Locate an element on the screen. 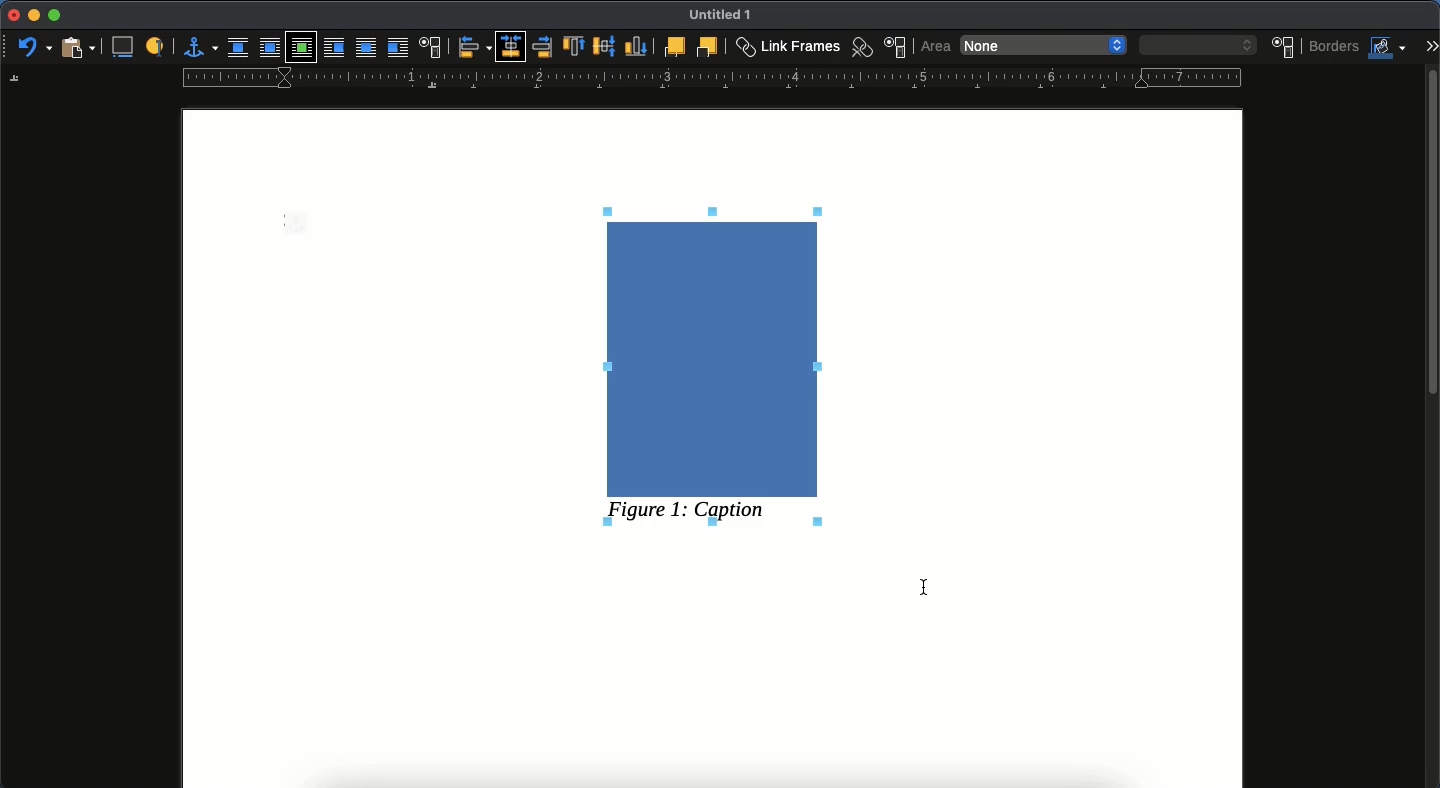 The width and height of the screenshot is (1440, 788). through is located at coordinates (368, 47).